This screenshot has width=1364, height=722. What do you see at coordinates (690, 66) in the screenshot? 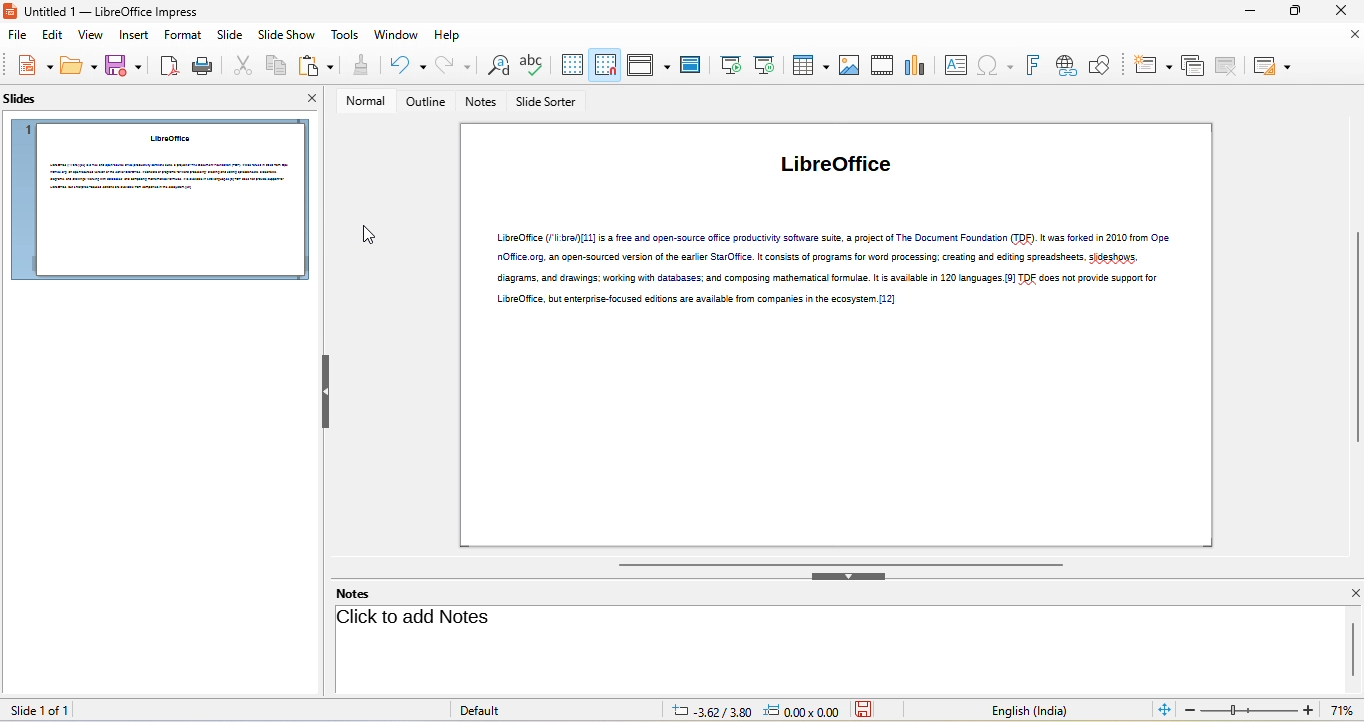
I see `master slide` at bounding box center [690, 66].